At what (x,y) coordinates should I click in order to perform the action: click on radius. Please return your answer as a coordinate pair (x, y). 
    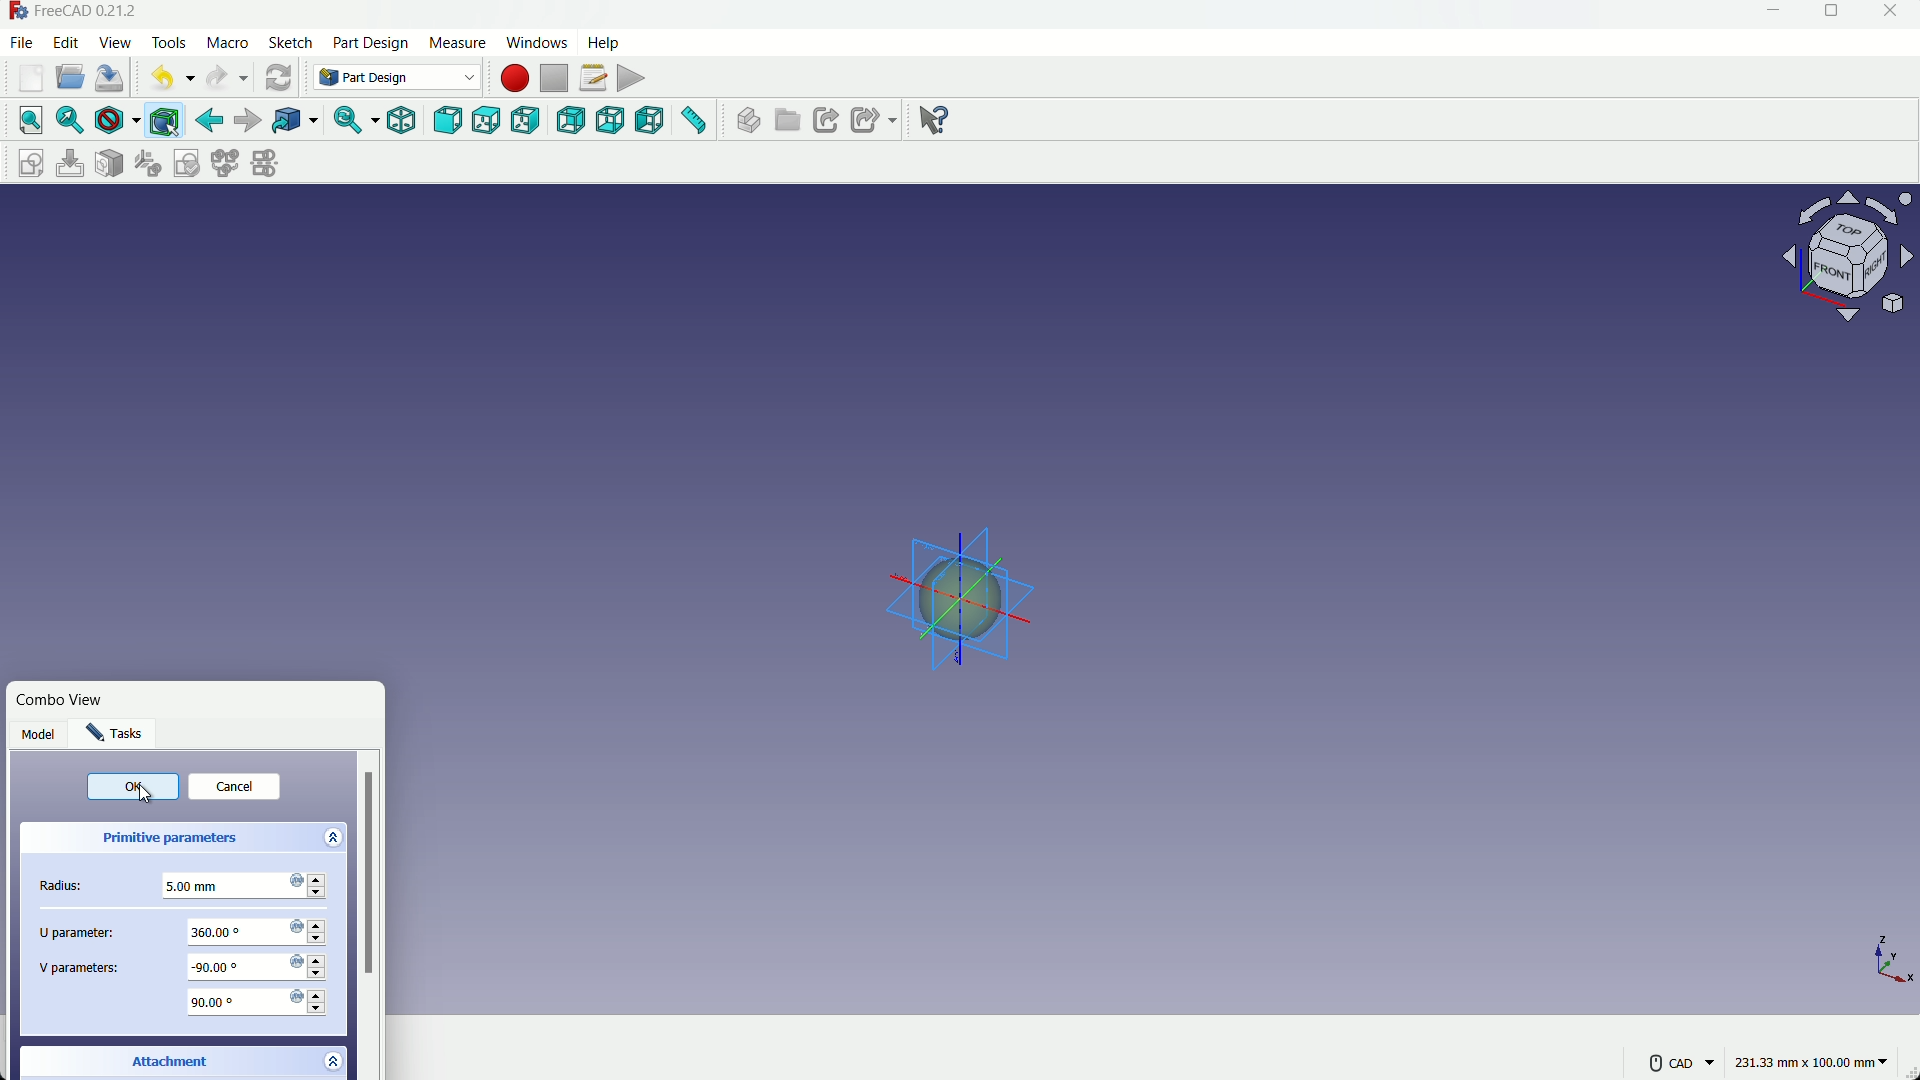
    Looking at the image, I should click on (237, 884).